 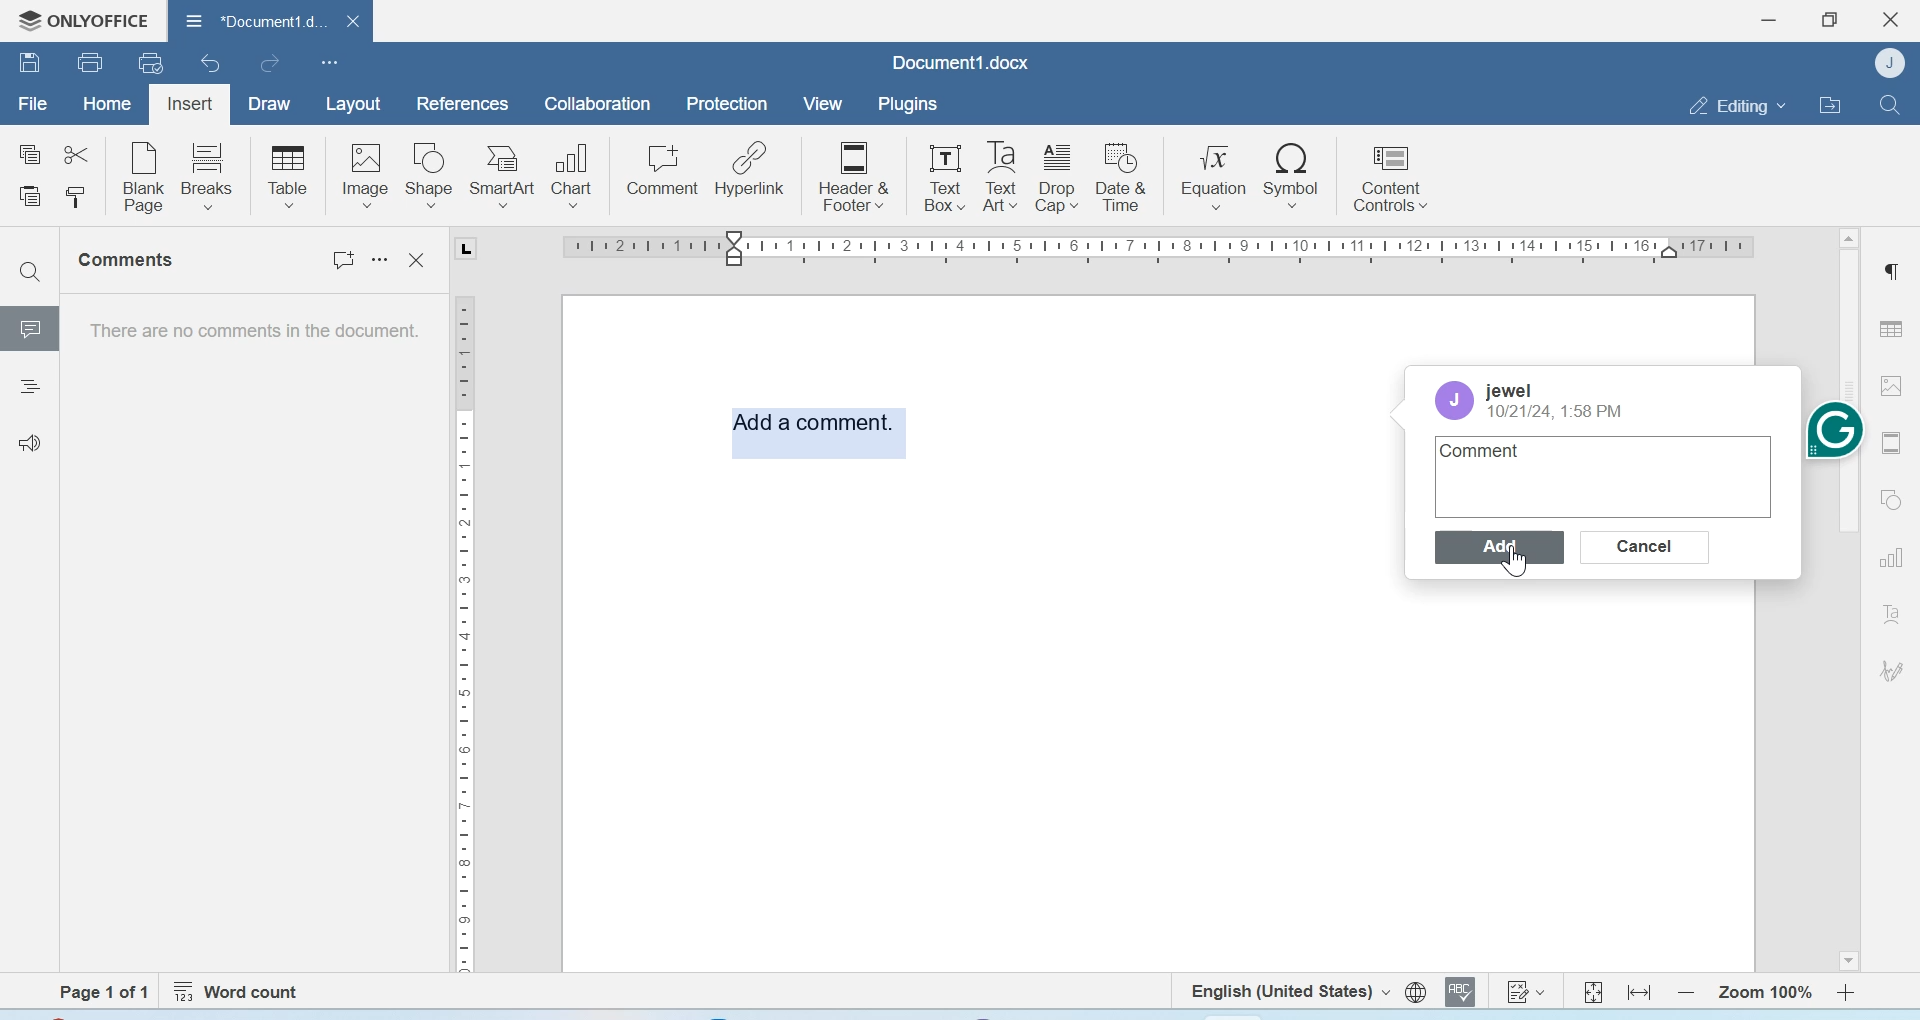 What do you see at coordinates (1458, 400) in the screenshot?
I see `Account` at bounding box center [1458, 400].